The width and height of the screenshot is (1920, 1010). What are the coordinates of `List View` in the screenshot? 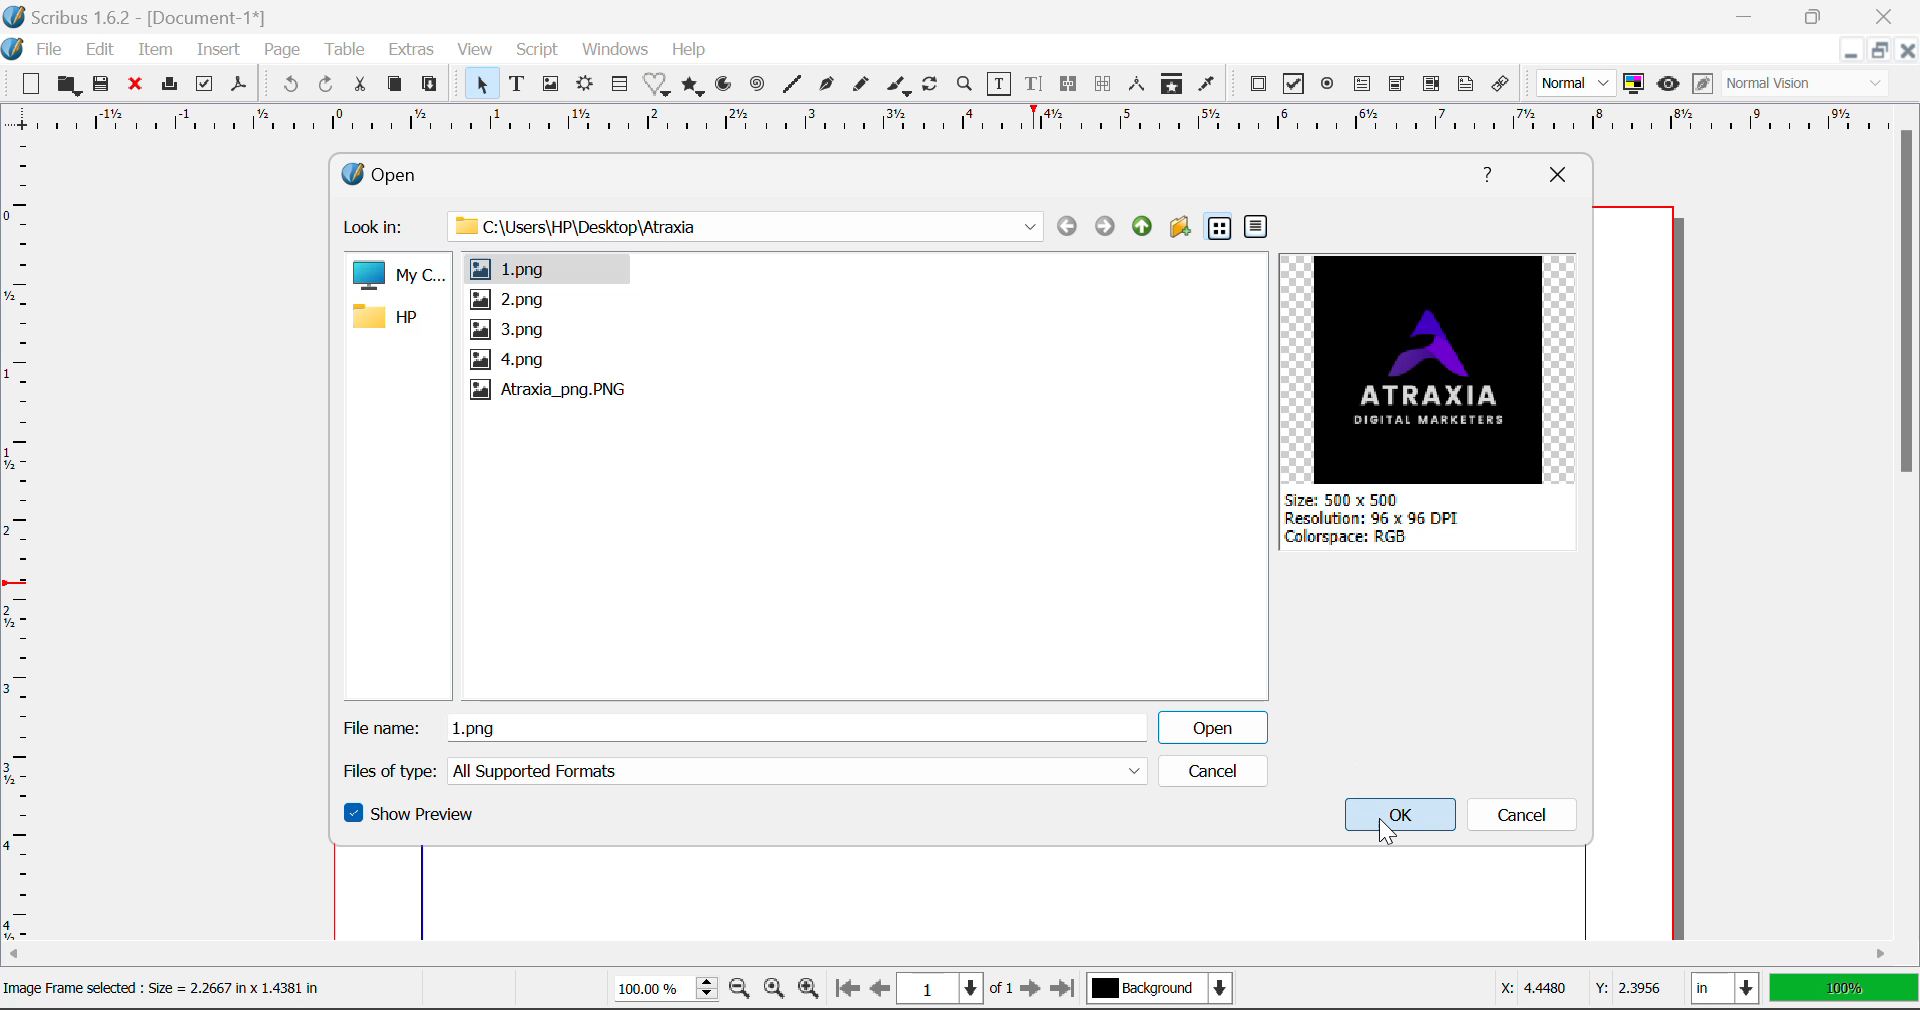 It's located at (1219, 229).